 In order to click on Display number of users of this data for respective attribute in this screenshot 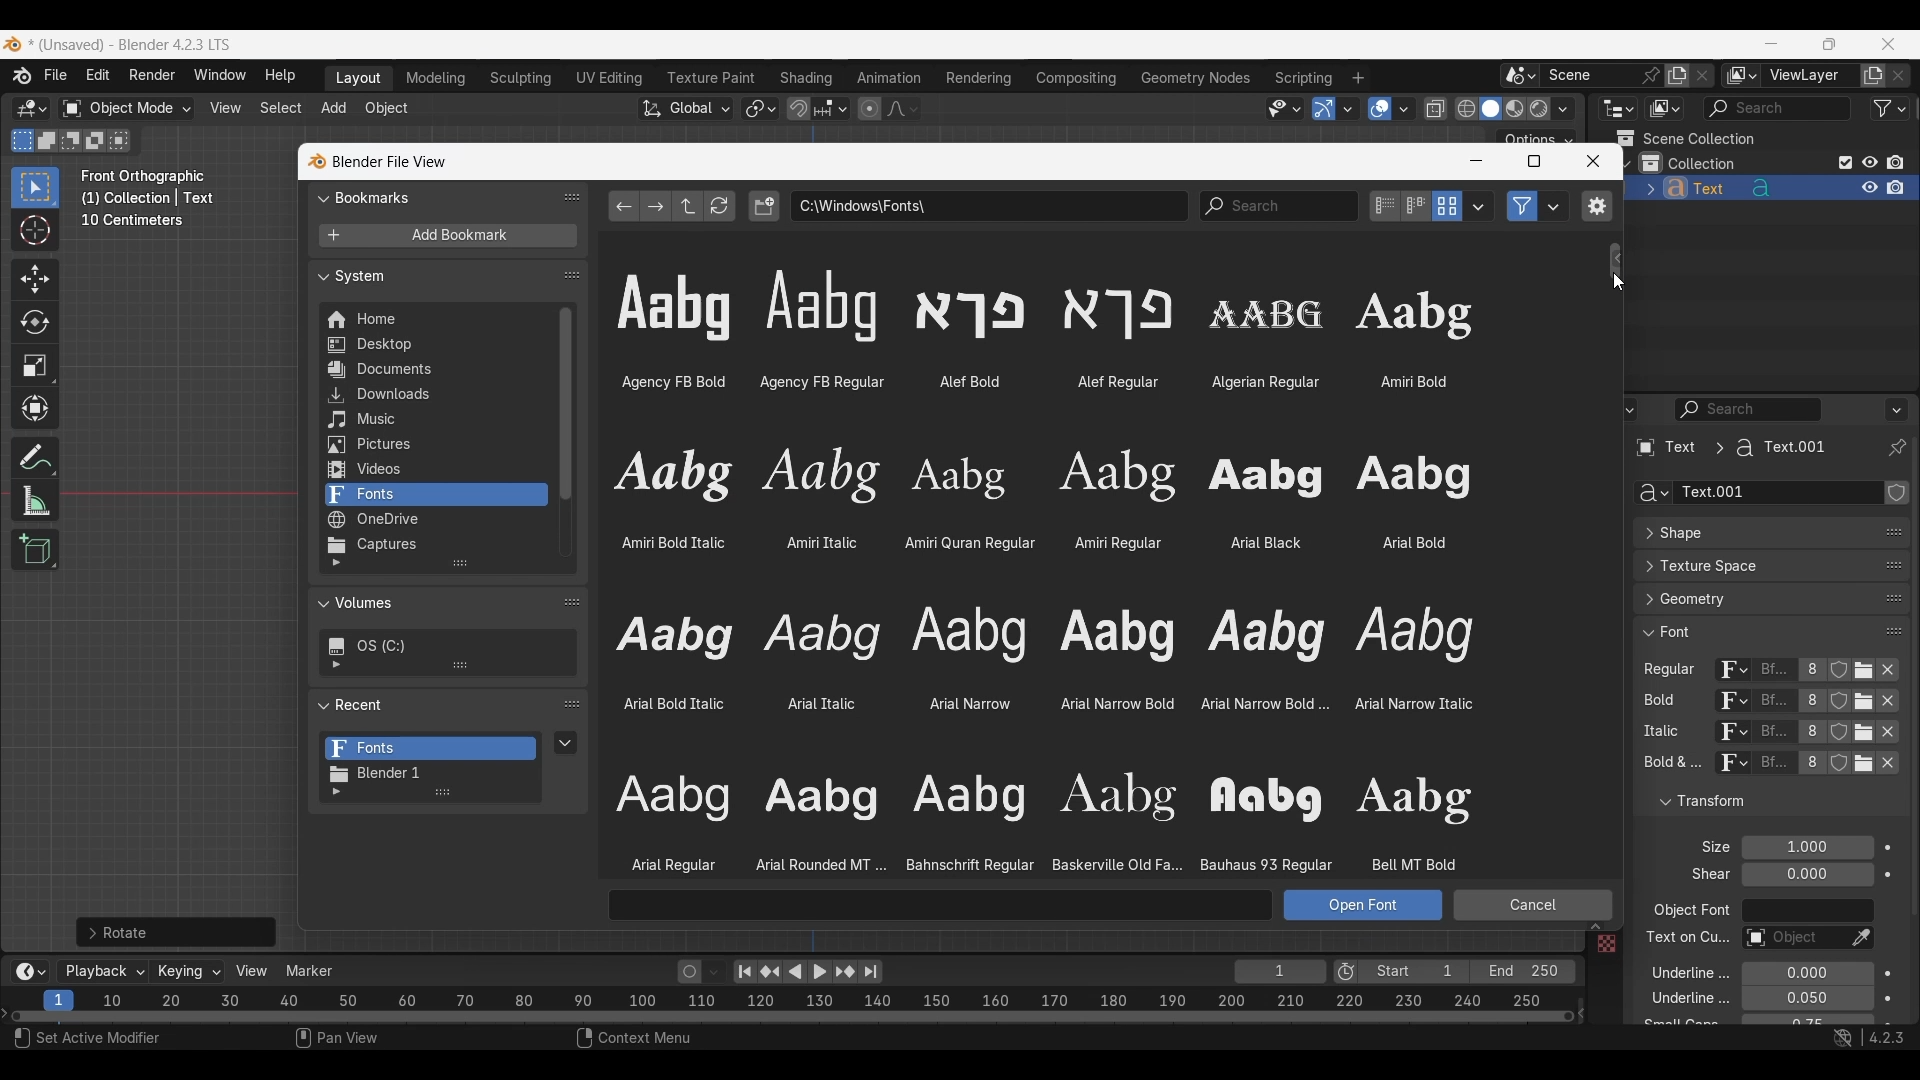, I will do `click(1810, 671)`.